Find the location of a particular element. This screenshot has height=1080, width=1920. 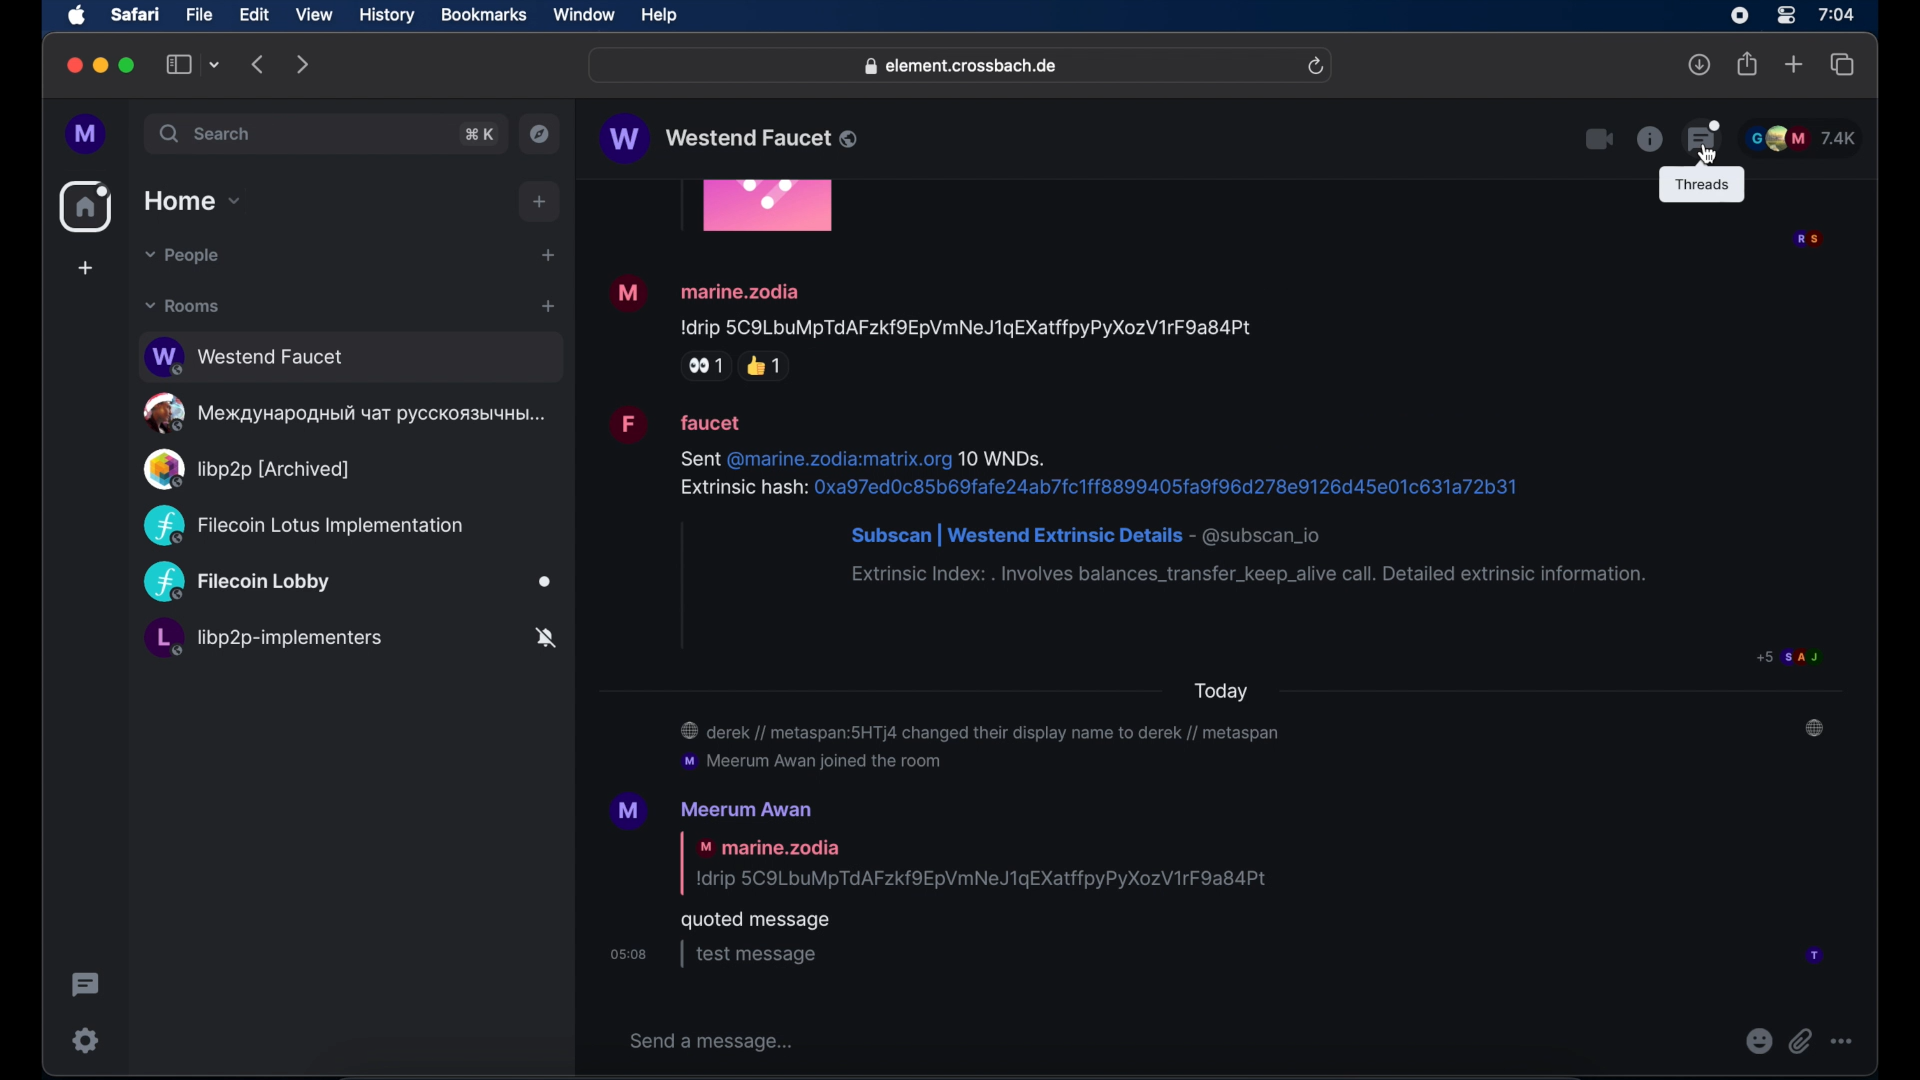

downloads is located at coordinates (1700, 64).